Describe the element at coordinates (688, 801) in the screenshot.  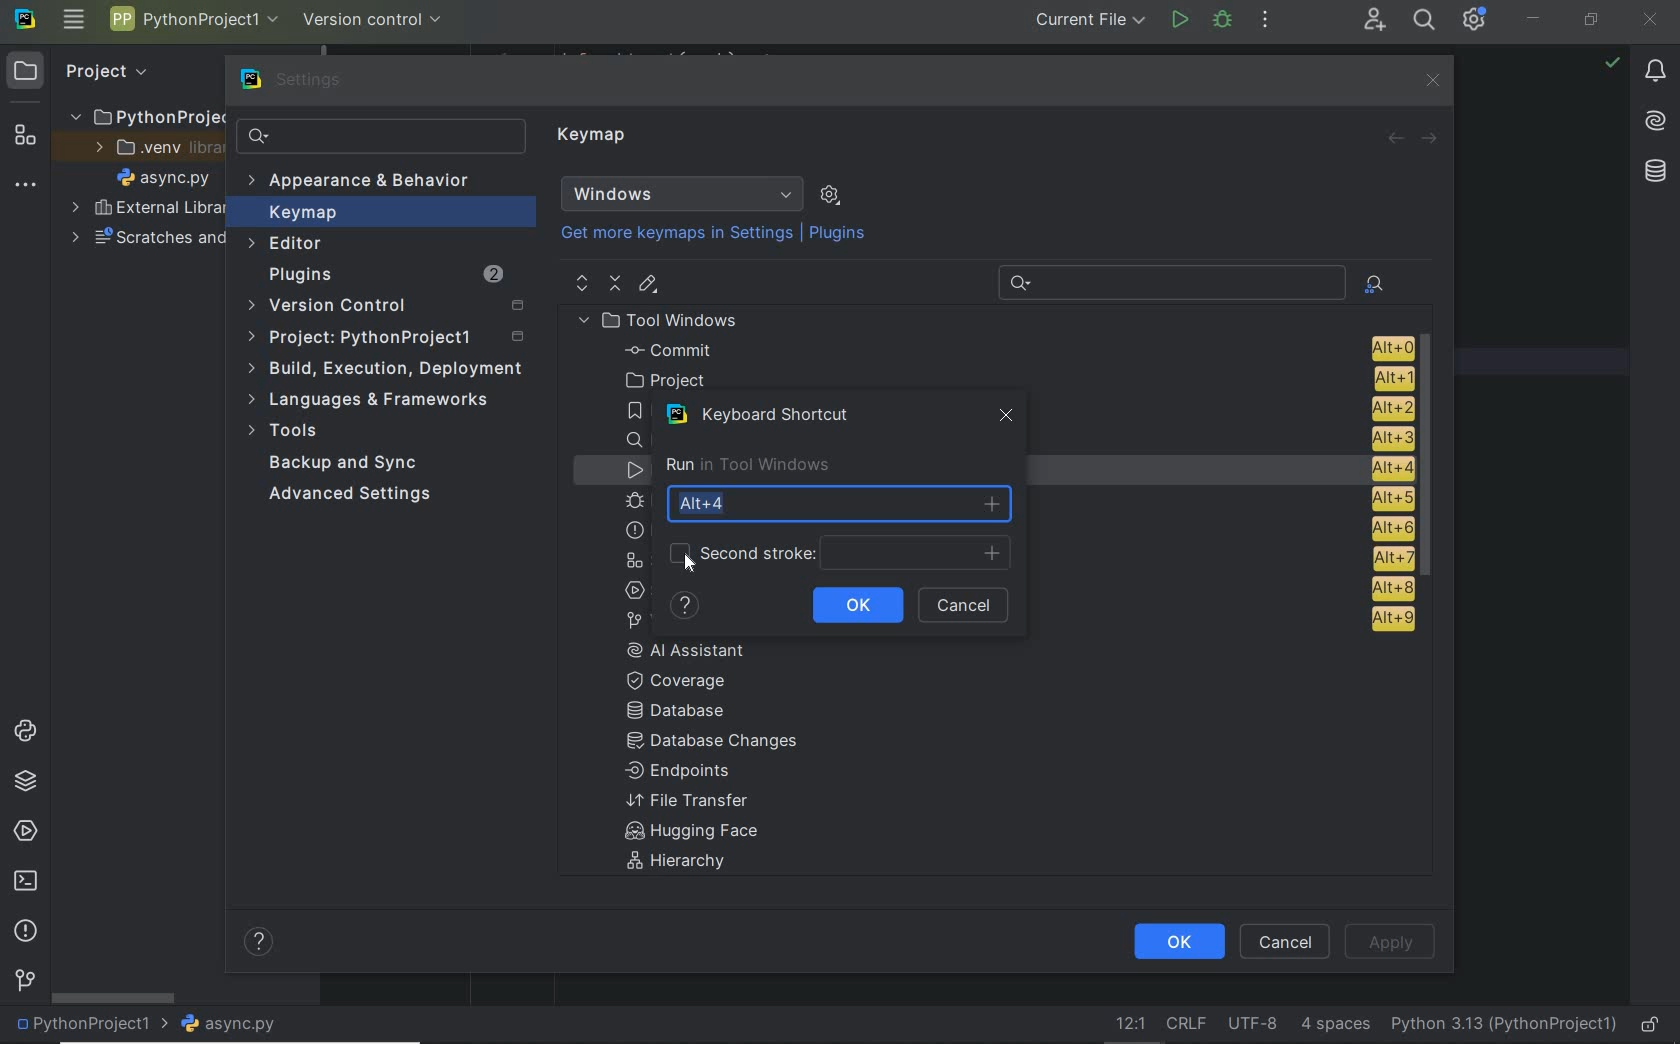
I see `File Transfer` at that location.